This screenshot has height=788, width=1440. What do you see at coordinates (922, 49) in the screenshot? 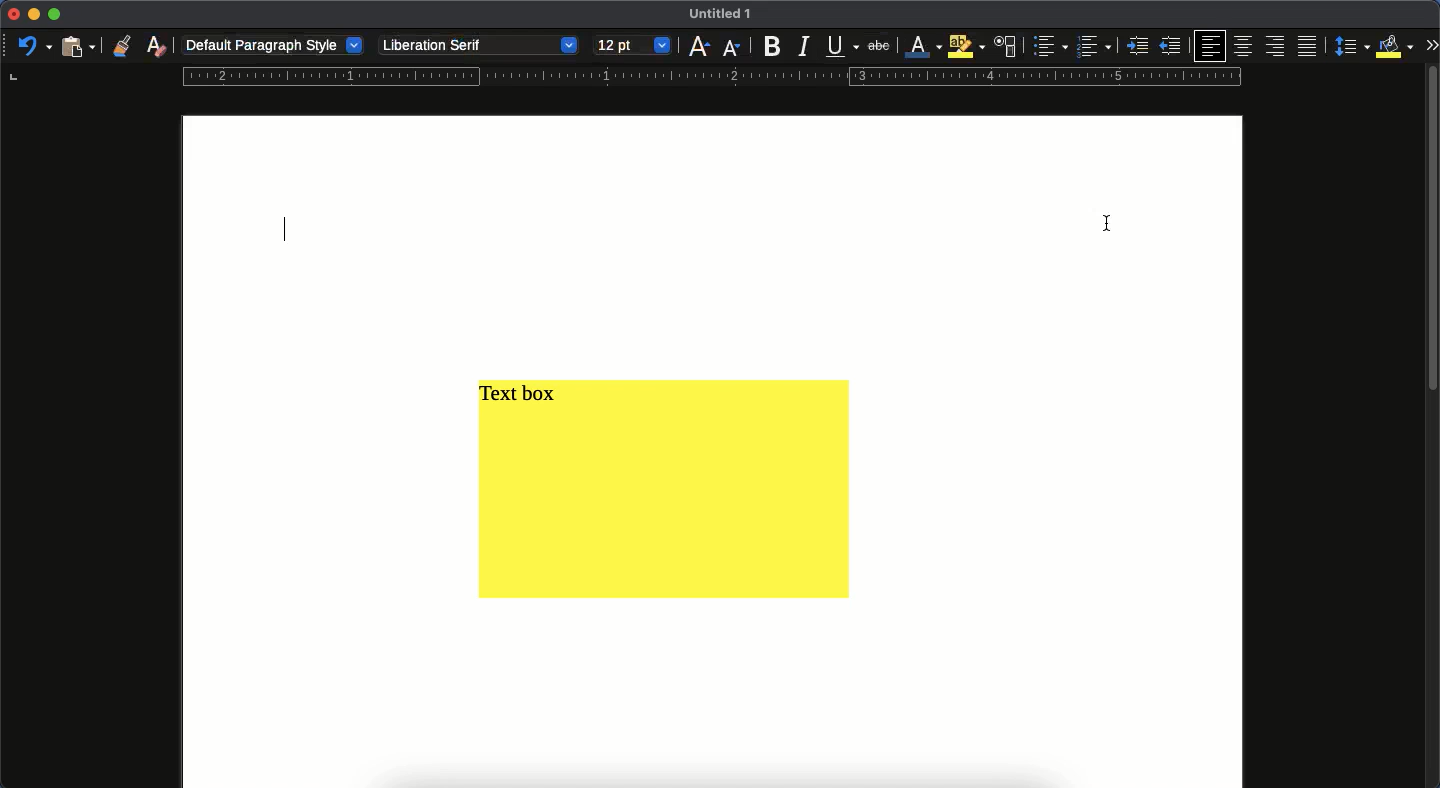
I see `font color` at bounding box center [922, 49].